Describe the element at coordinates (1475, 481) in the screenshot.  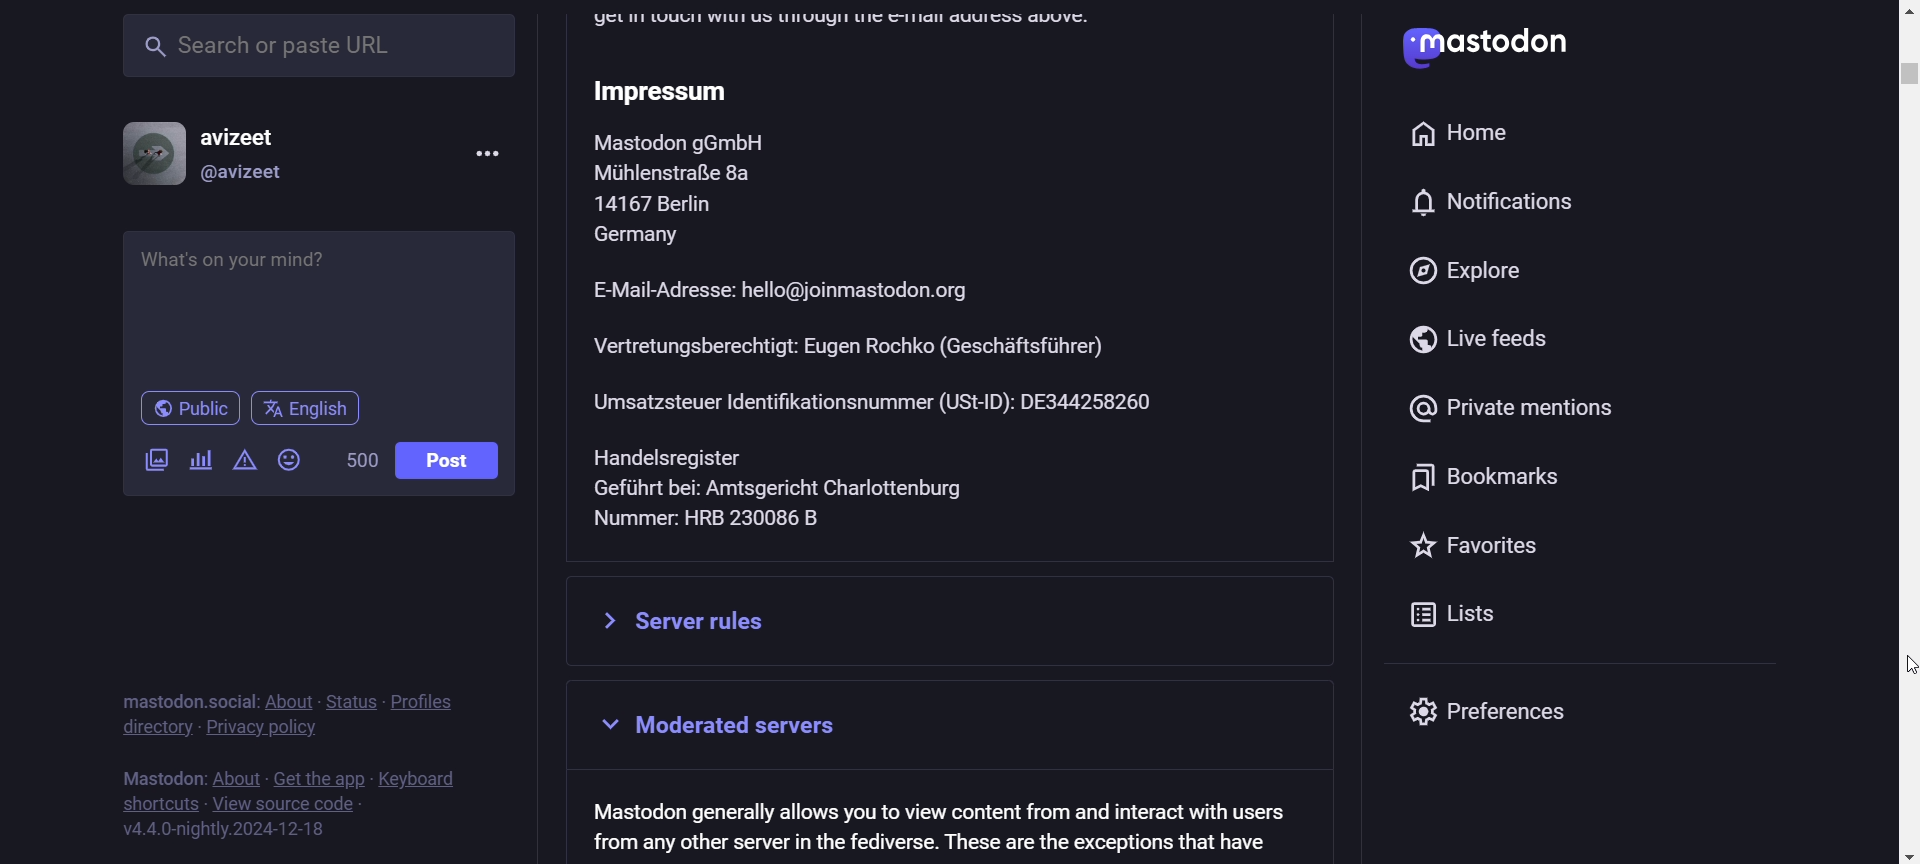
I see `bookmarks` at that location.